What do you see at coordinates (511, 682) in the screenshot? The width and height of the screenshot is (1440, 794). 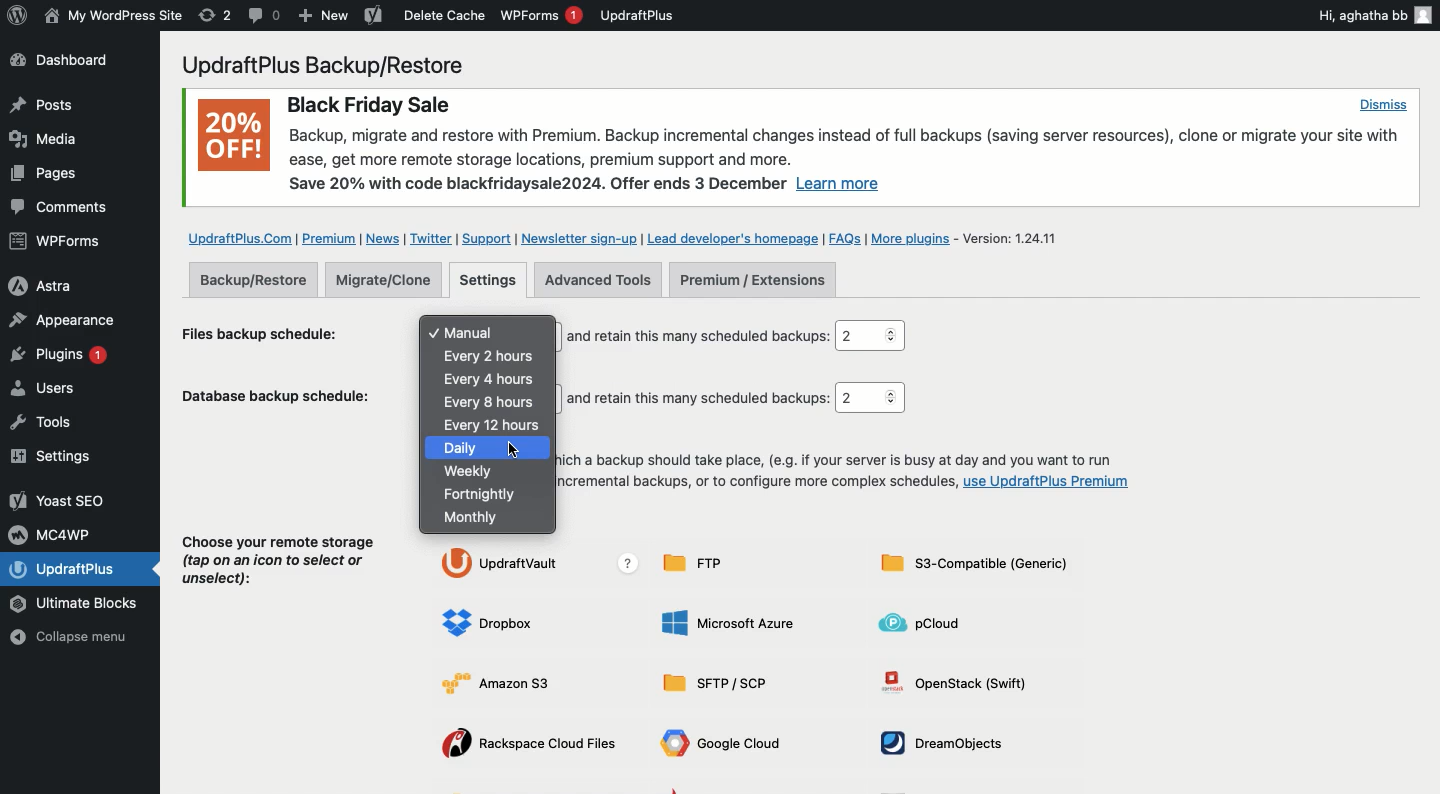 I see `Amazon S3` at bounding box center [511, 682].